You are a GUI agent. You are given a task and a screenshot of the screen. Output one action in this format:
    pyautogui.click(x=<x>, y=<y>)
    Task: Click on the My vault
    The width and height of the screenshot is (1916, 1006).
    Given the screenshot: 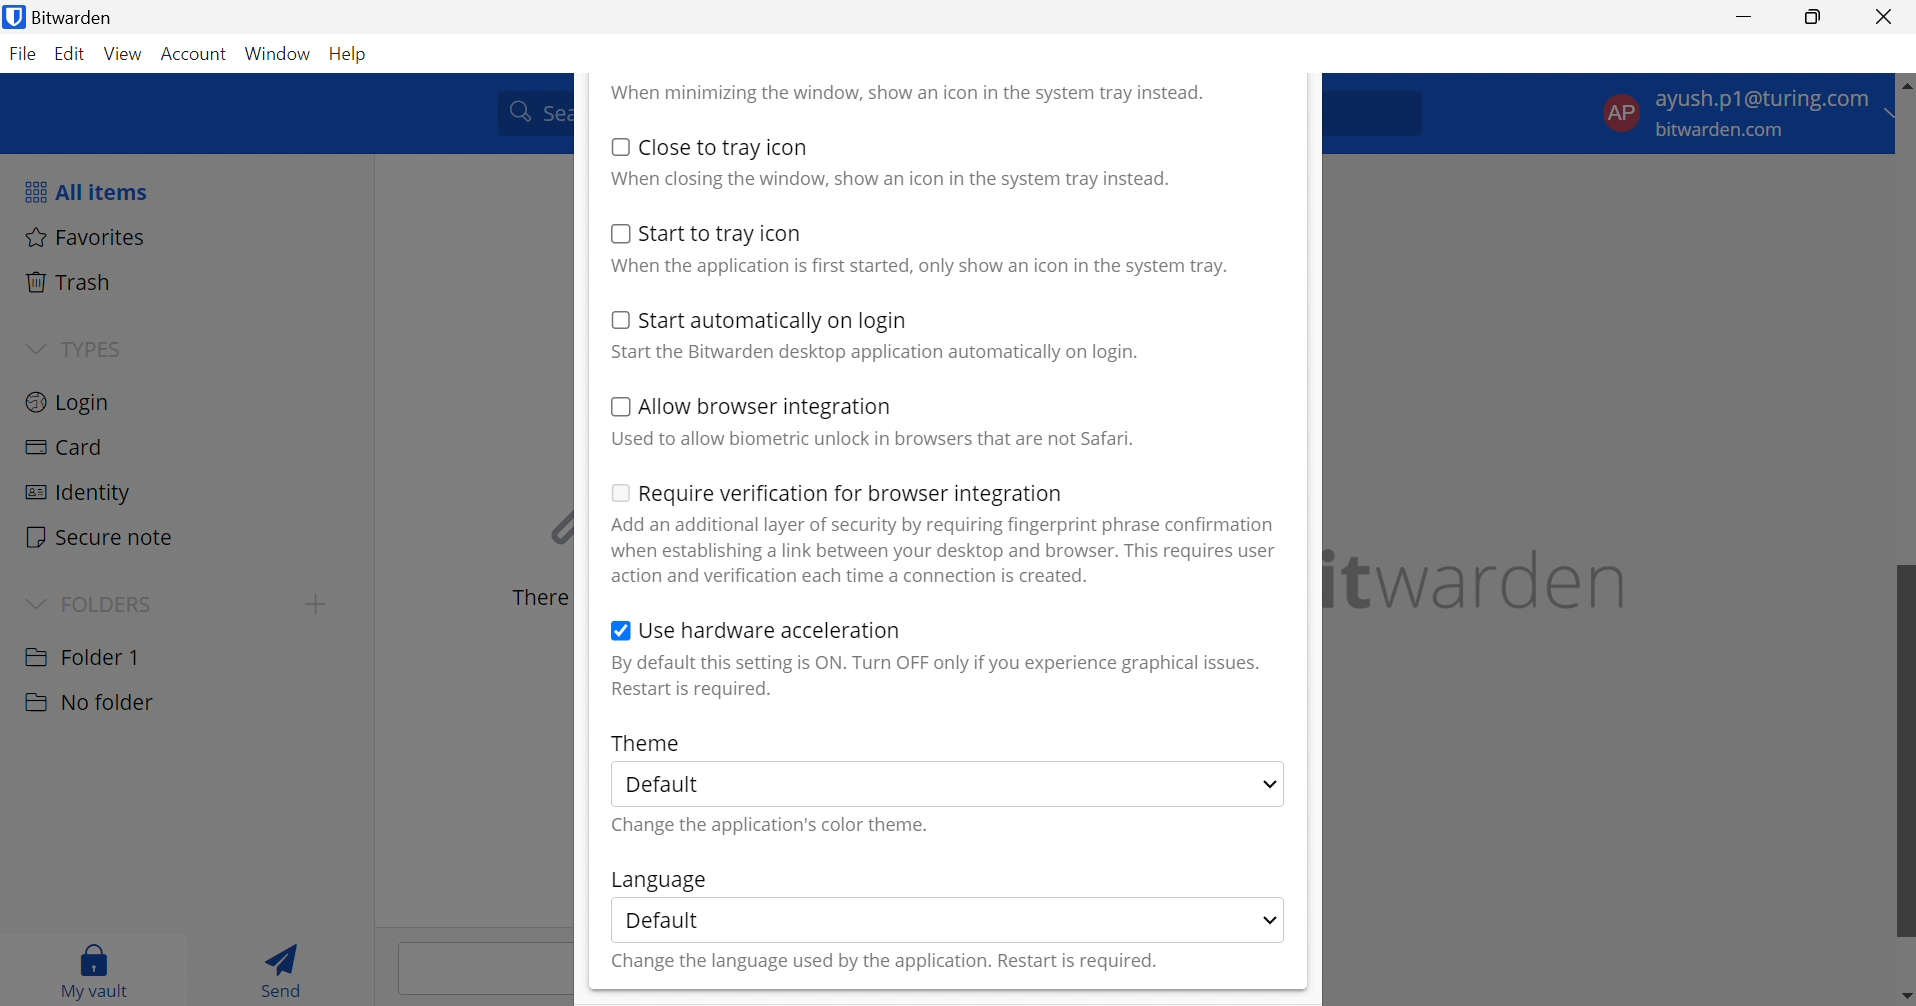 What is the action you would take?
    pyautogui.click(x=95, y=967)
    